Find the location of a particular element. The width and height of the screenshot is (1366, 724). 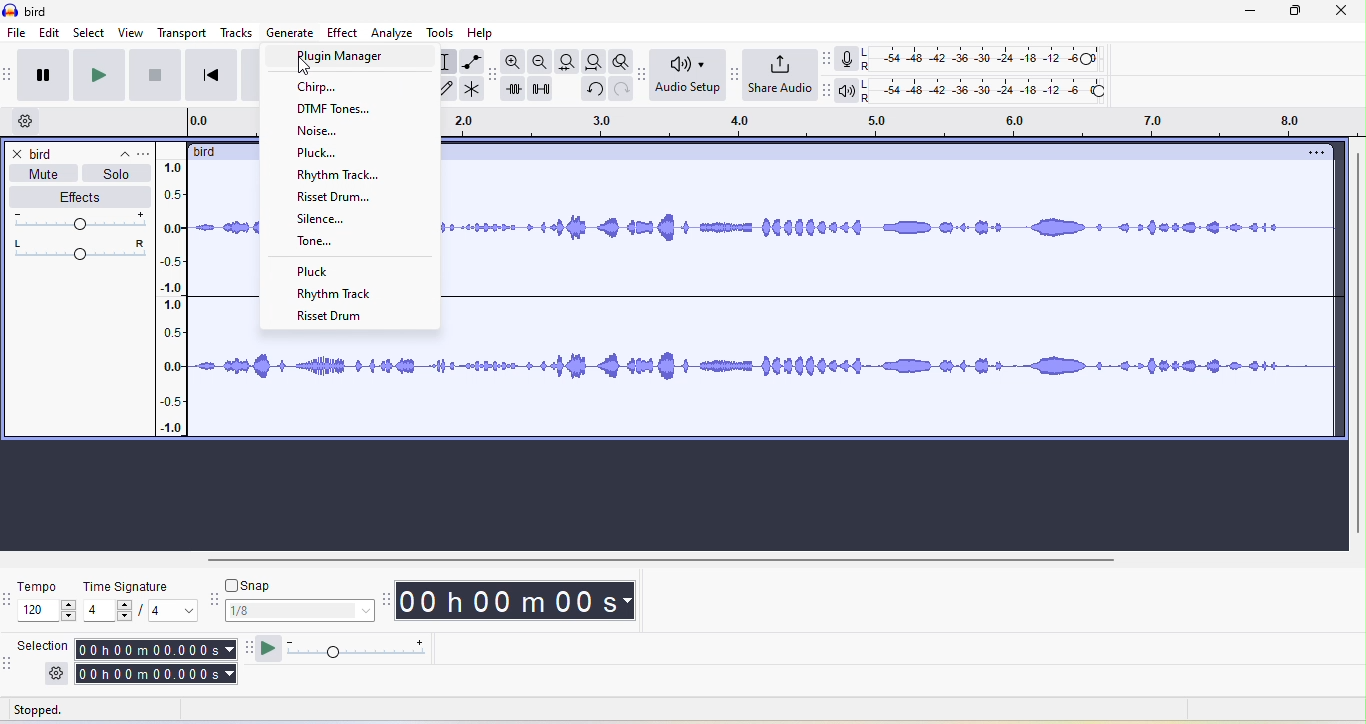

minimize is located at coordinates (1250, 13).